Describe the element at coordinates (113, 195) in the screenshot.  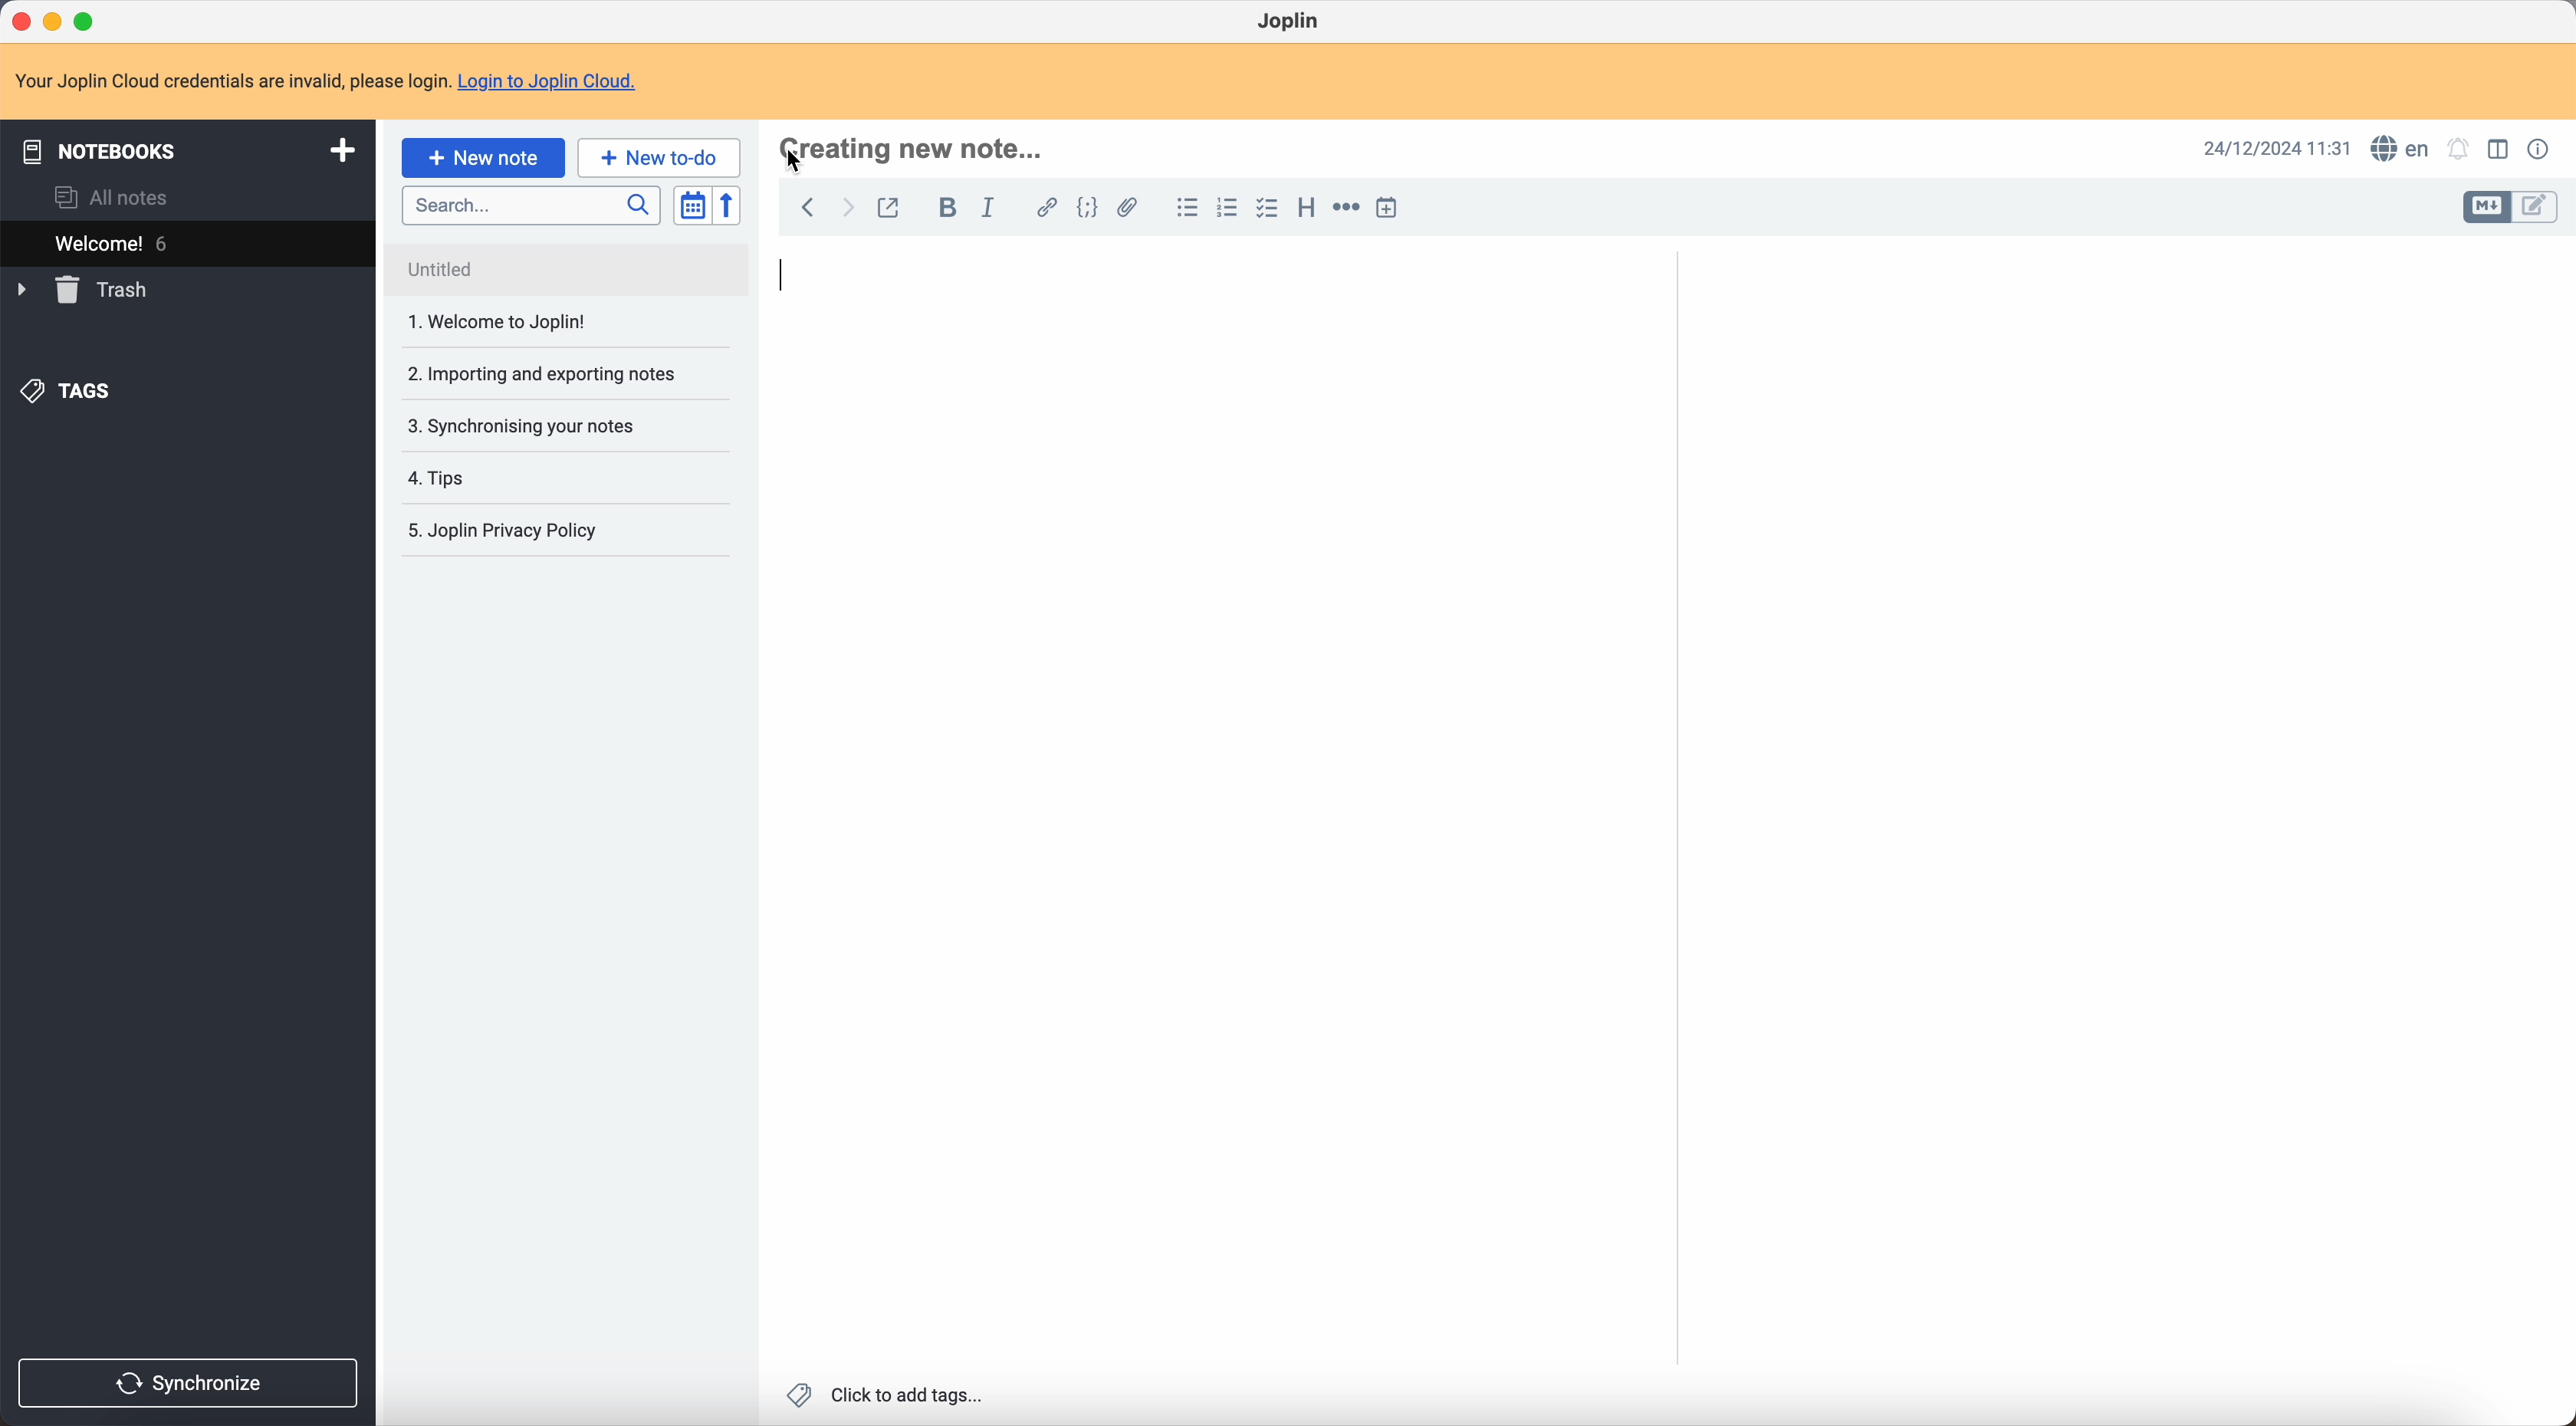
I see `all notes` at that location.